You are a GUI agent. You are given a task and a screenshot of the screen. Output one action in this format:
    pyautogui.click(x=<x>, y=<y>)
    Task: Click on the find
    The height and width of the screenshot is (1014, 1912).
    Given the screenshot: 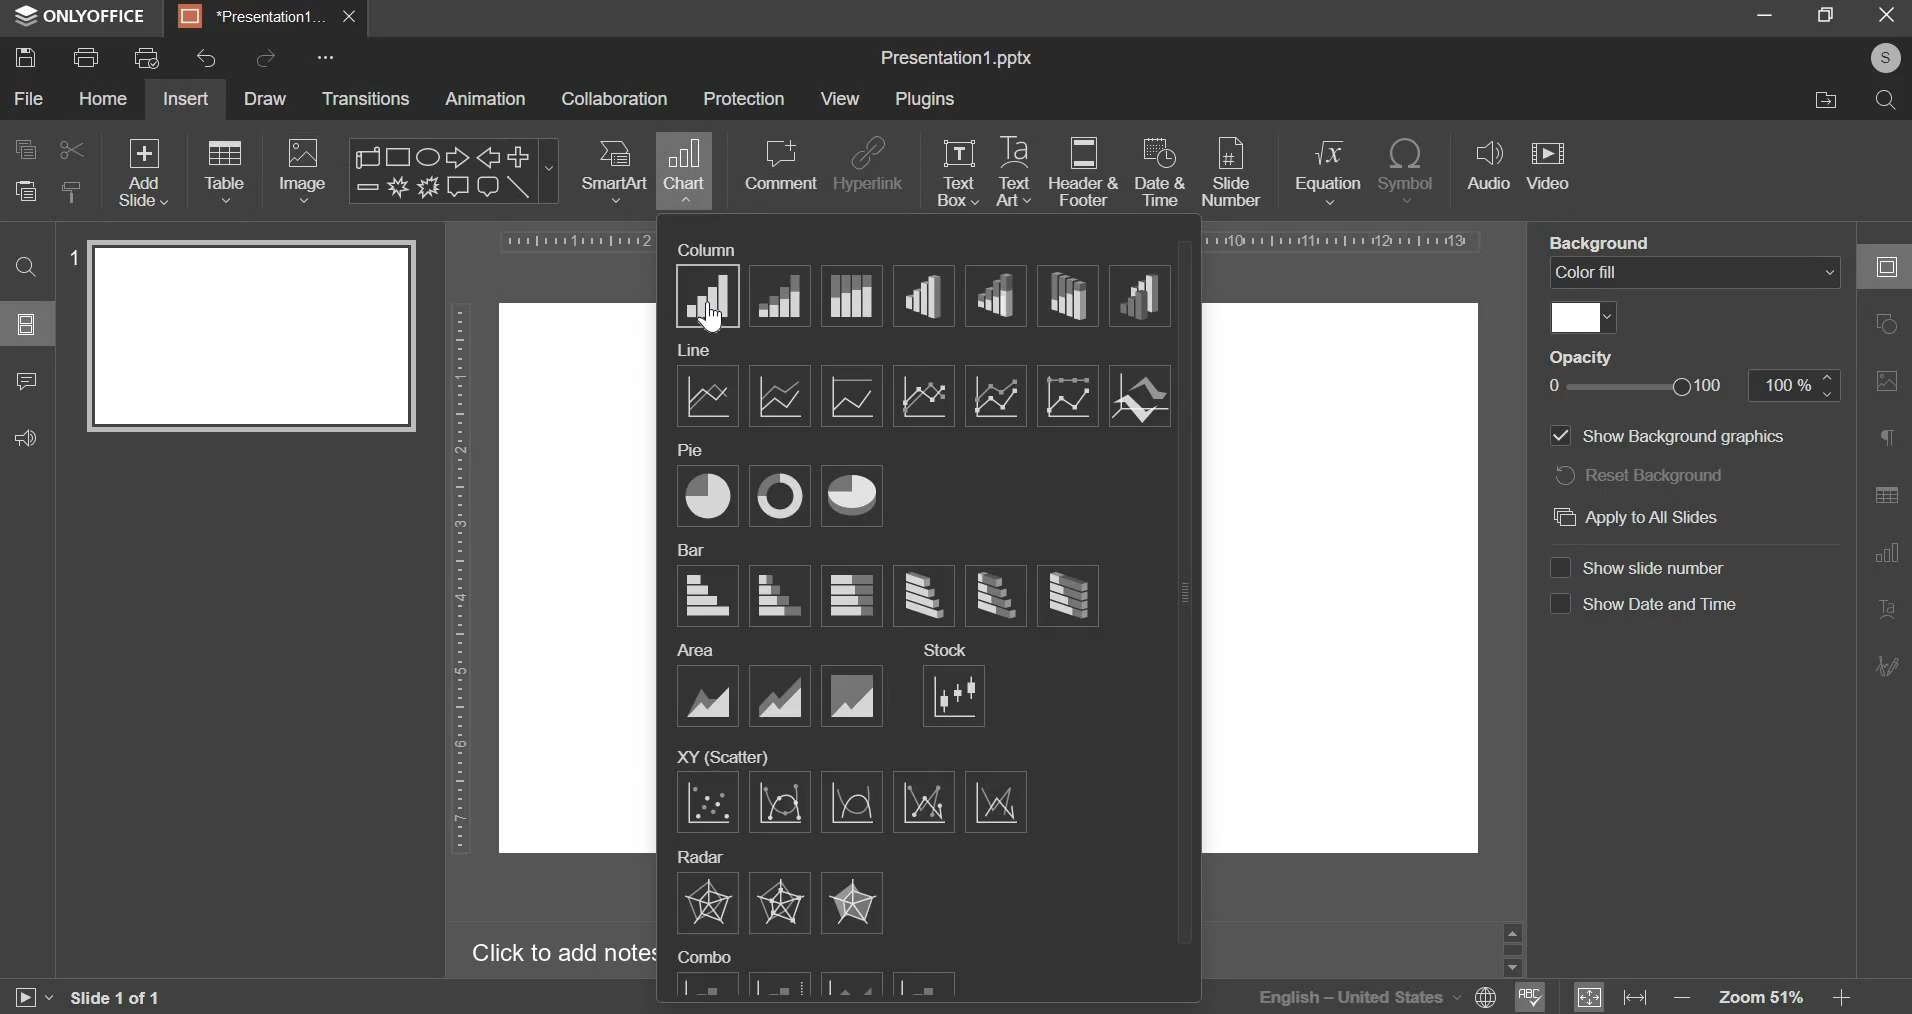 What is the action you would take?
    pyautogui.click(x=26, y=267)
    